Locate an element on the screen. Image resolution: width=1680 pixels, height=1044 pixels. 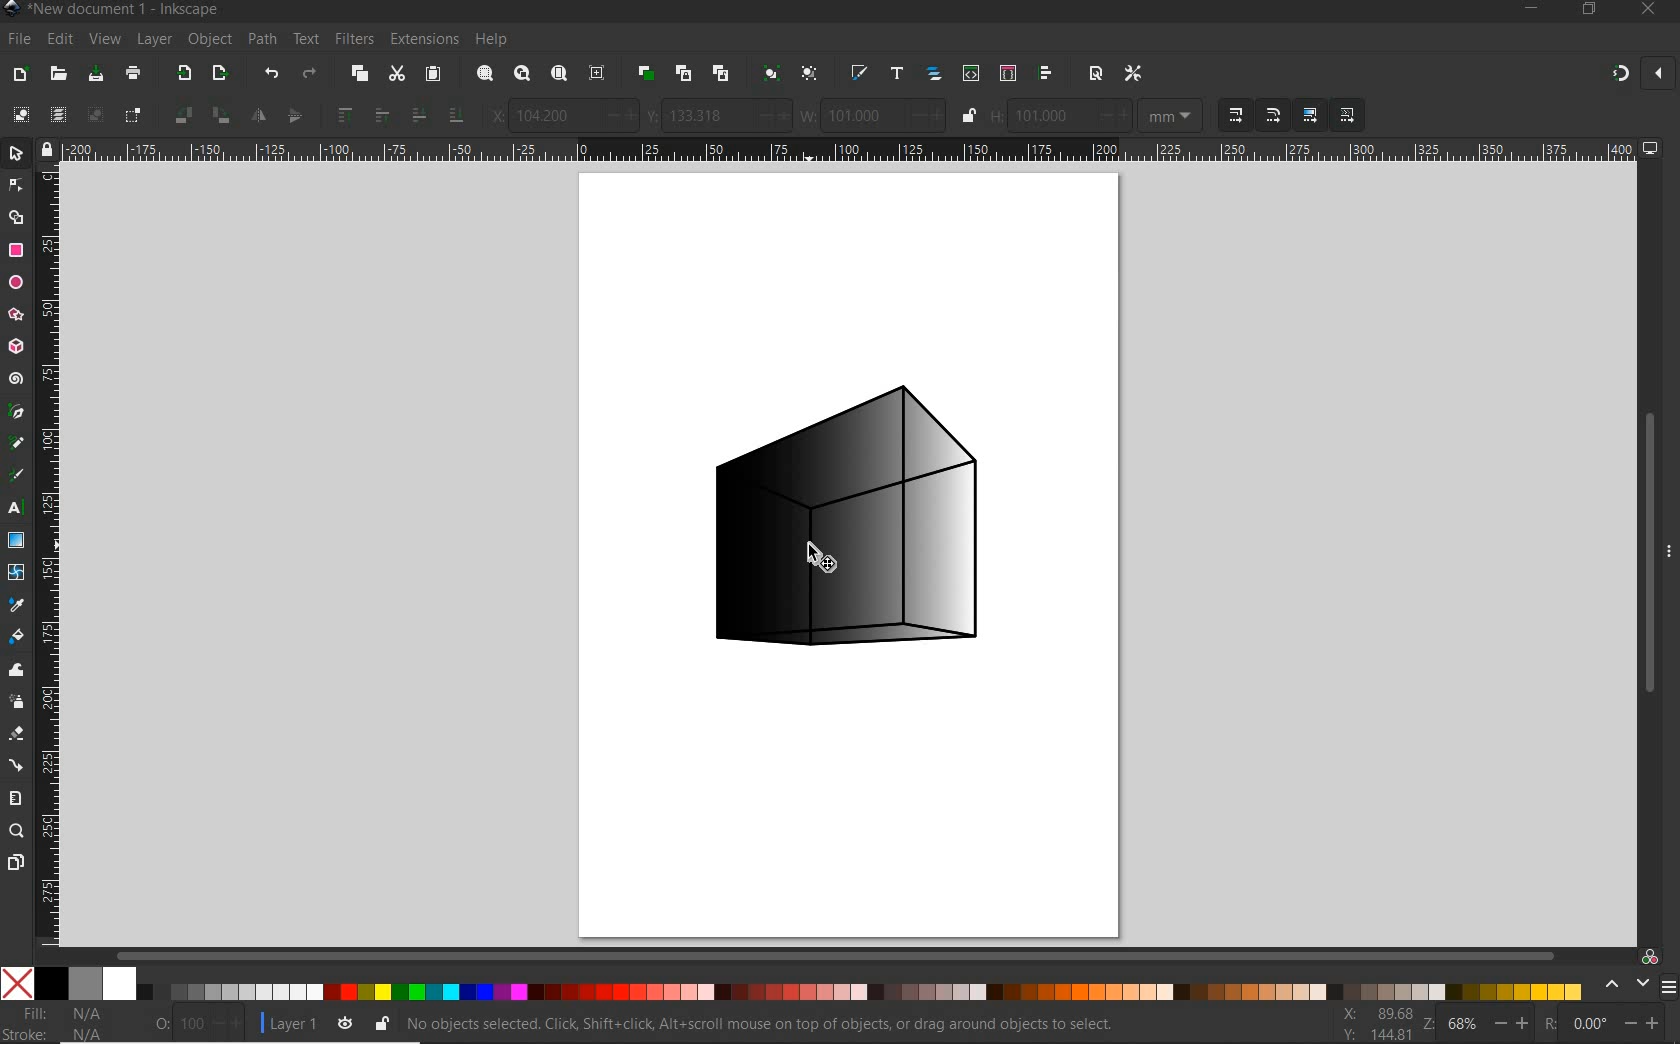
100 is located at coordinates (191, 1022).